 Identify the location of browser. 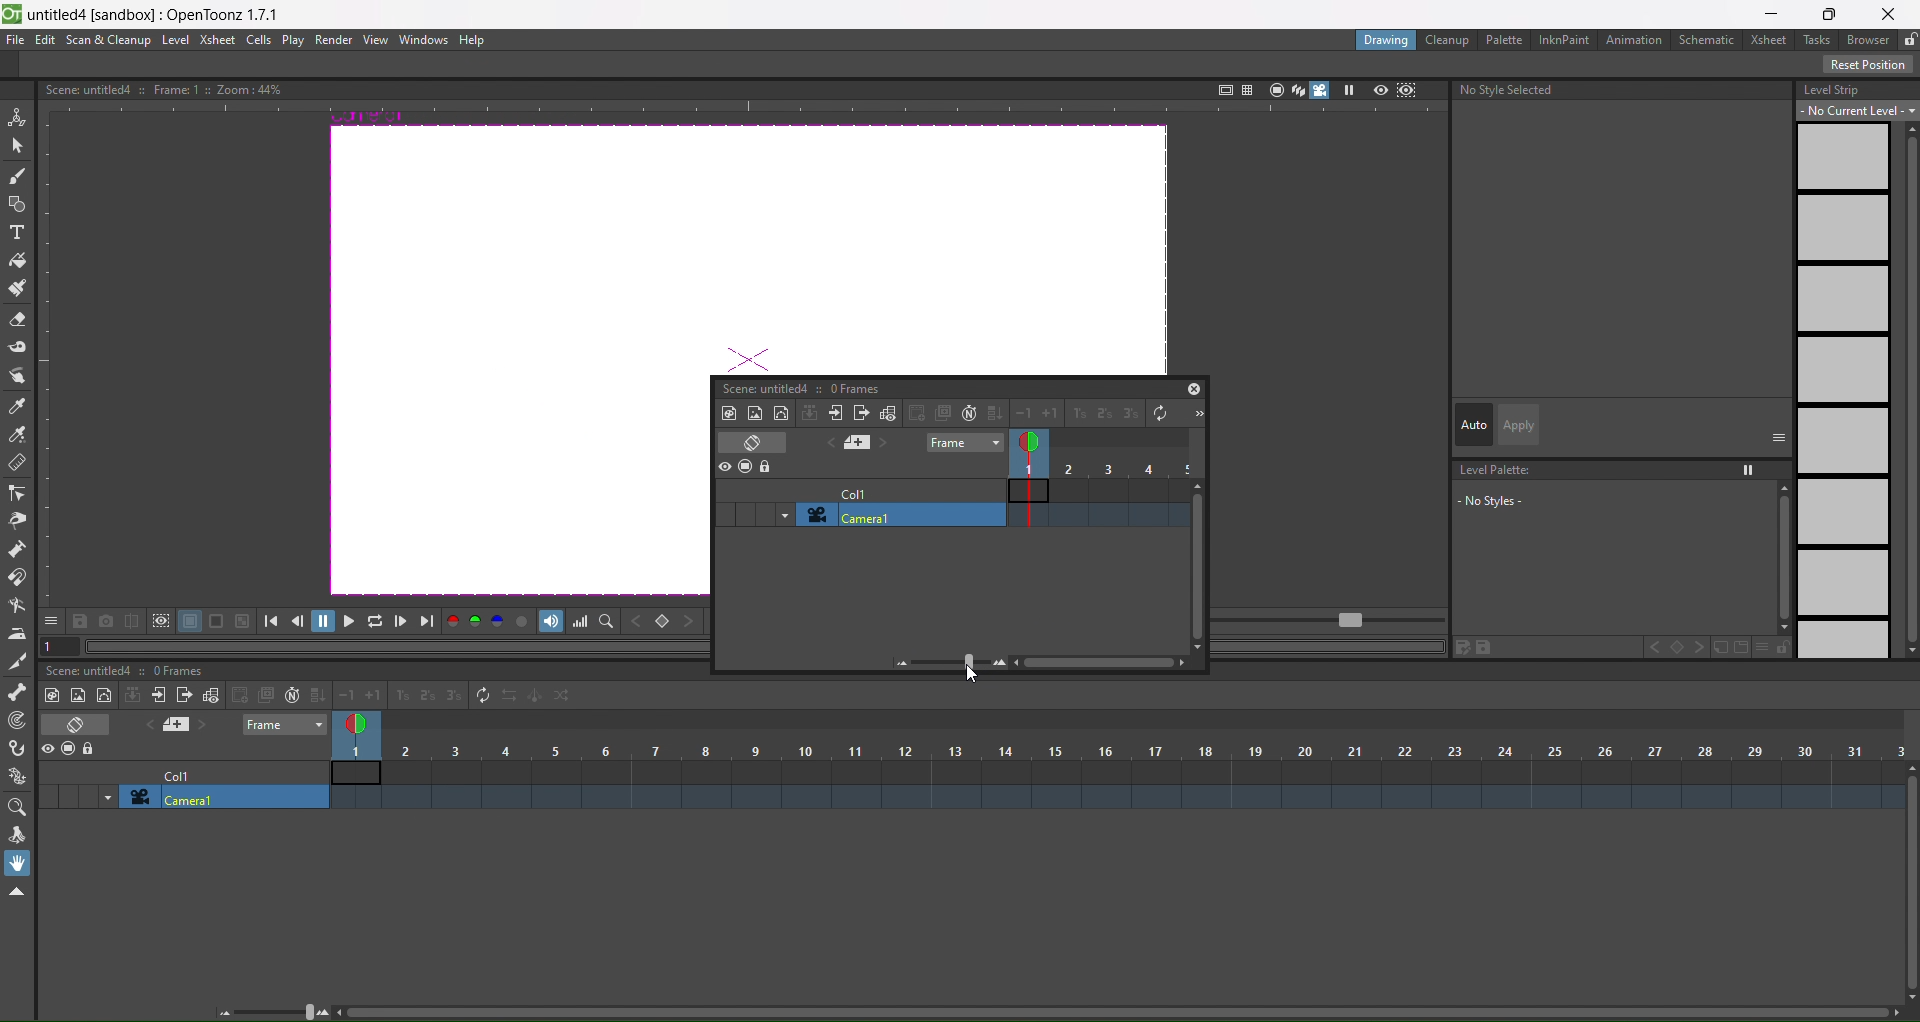
(1868, 40).